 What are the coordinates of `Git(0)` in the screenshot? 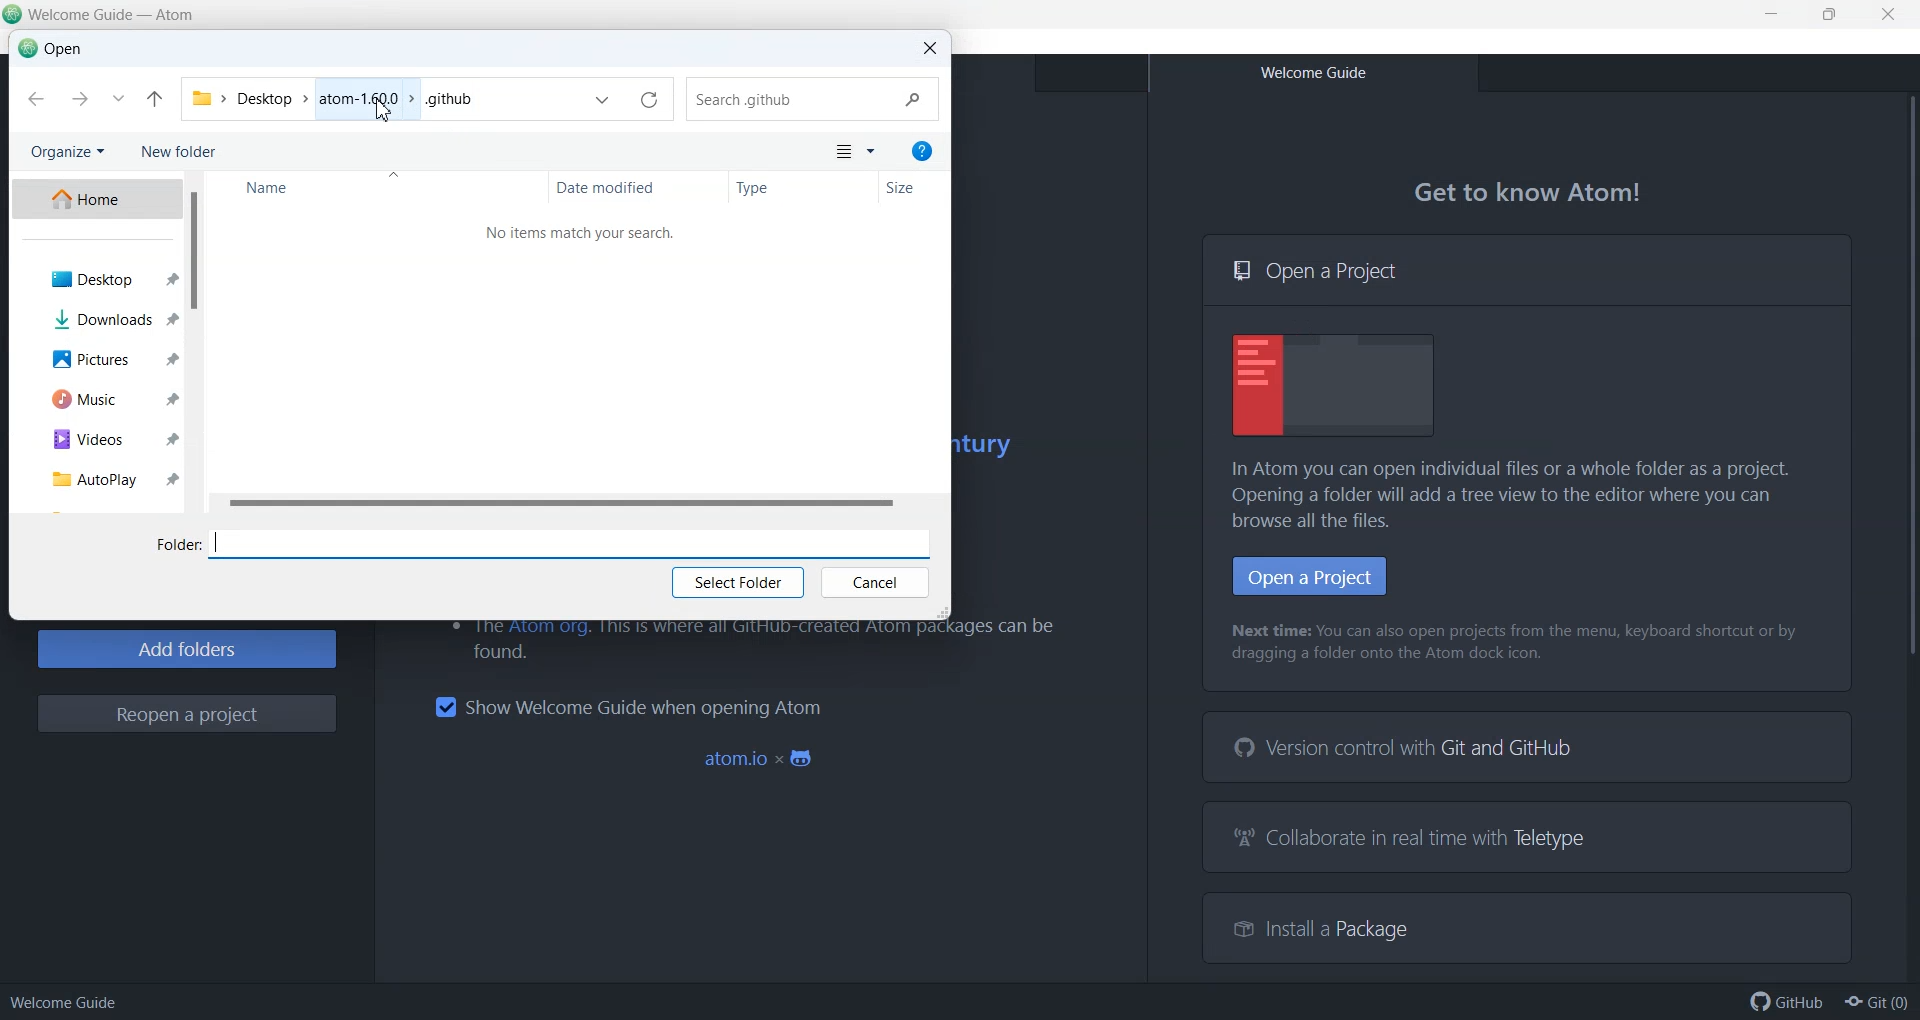 It's located at (1875, 1002).